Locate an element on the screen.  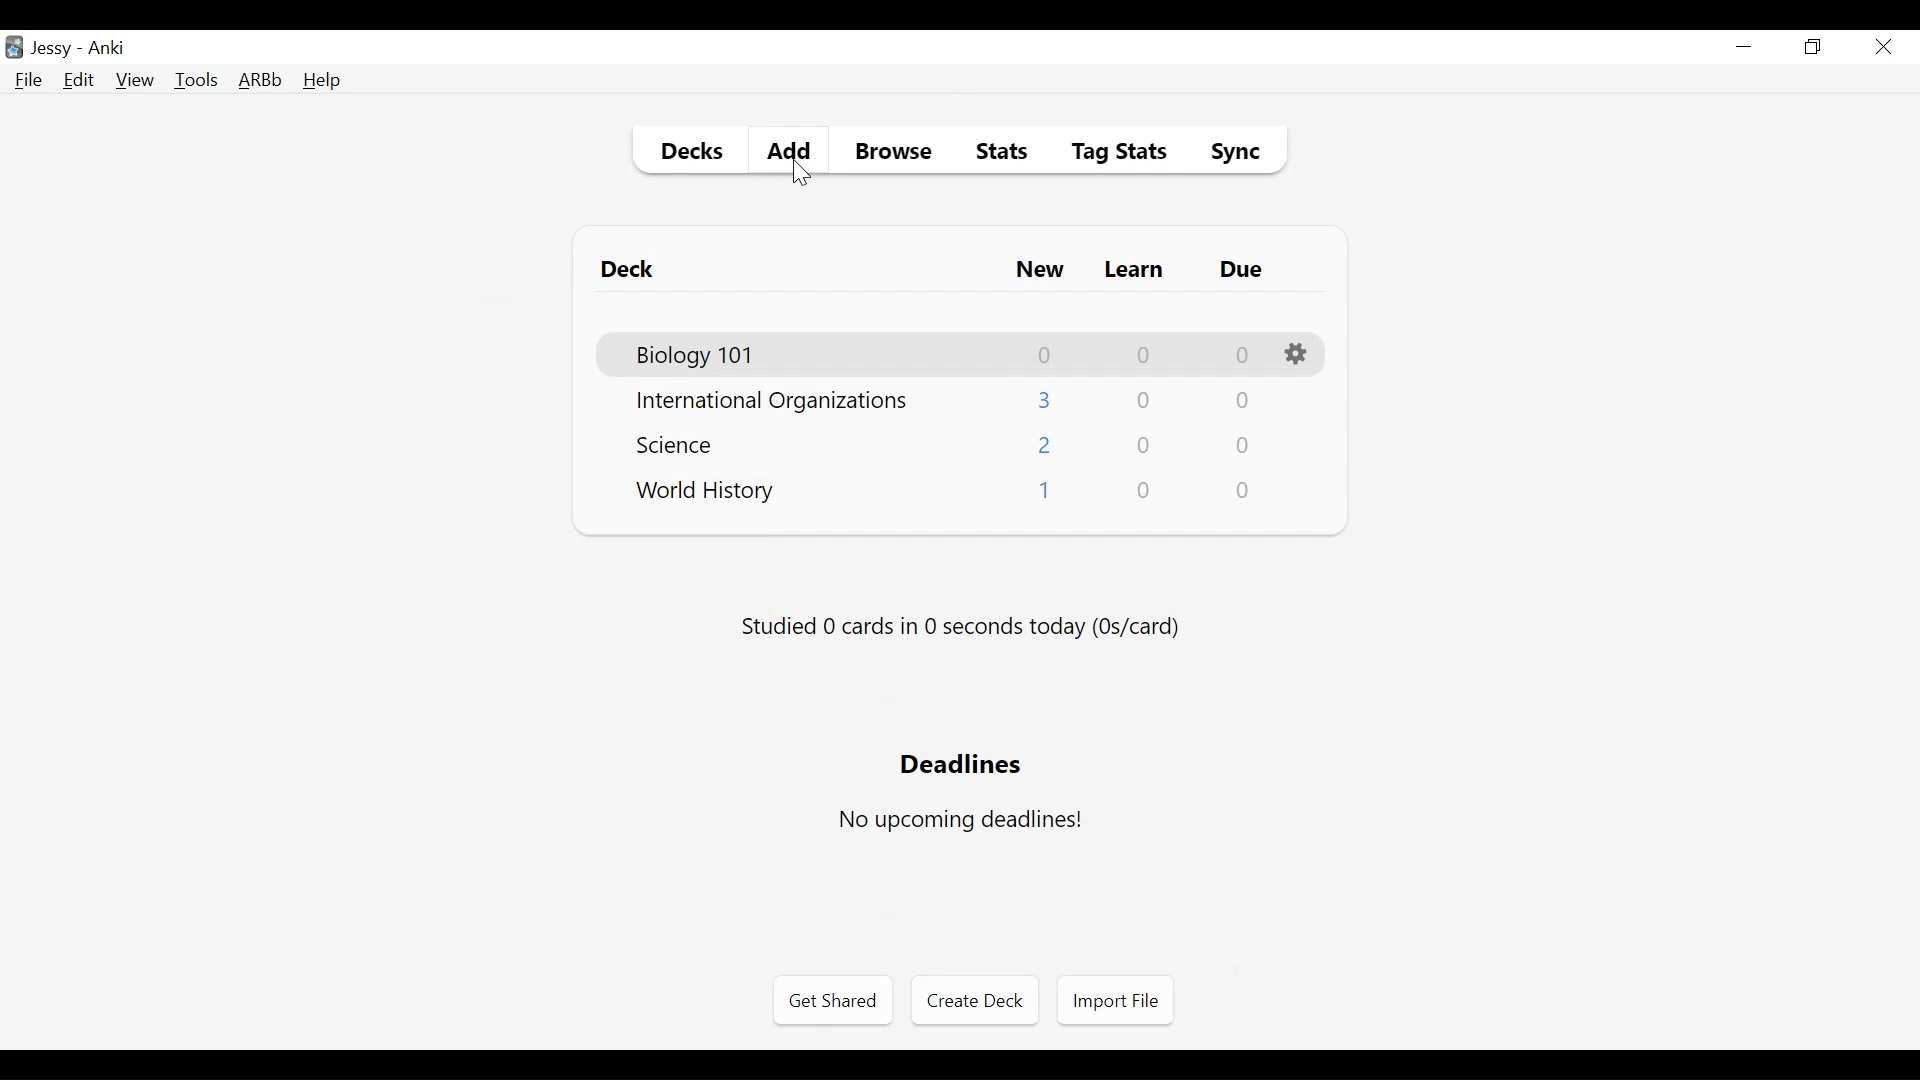
Get Shared is located at coordinates (832, 1001).